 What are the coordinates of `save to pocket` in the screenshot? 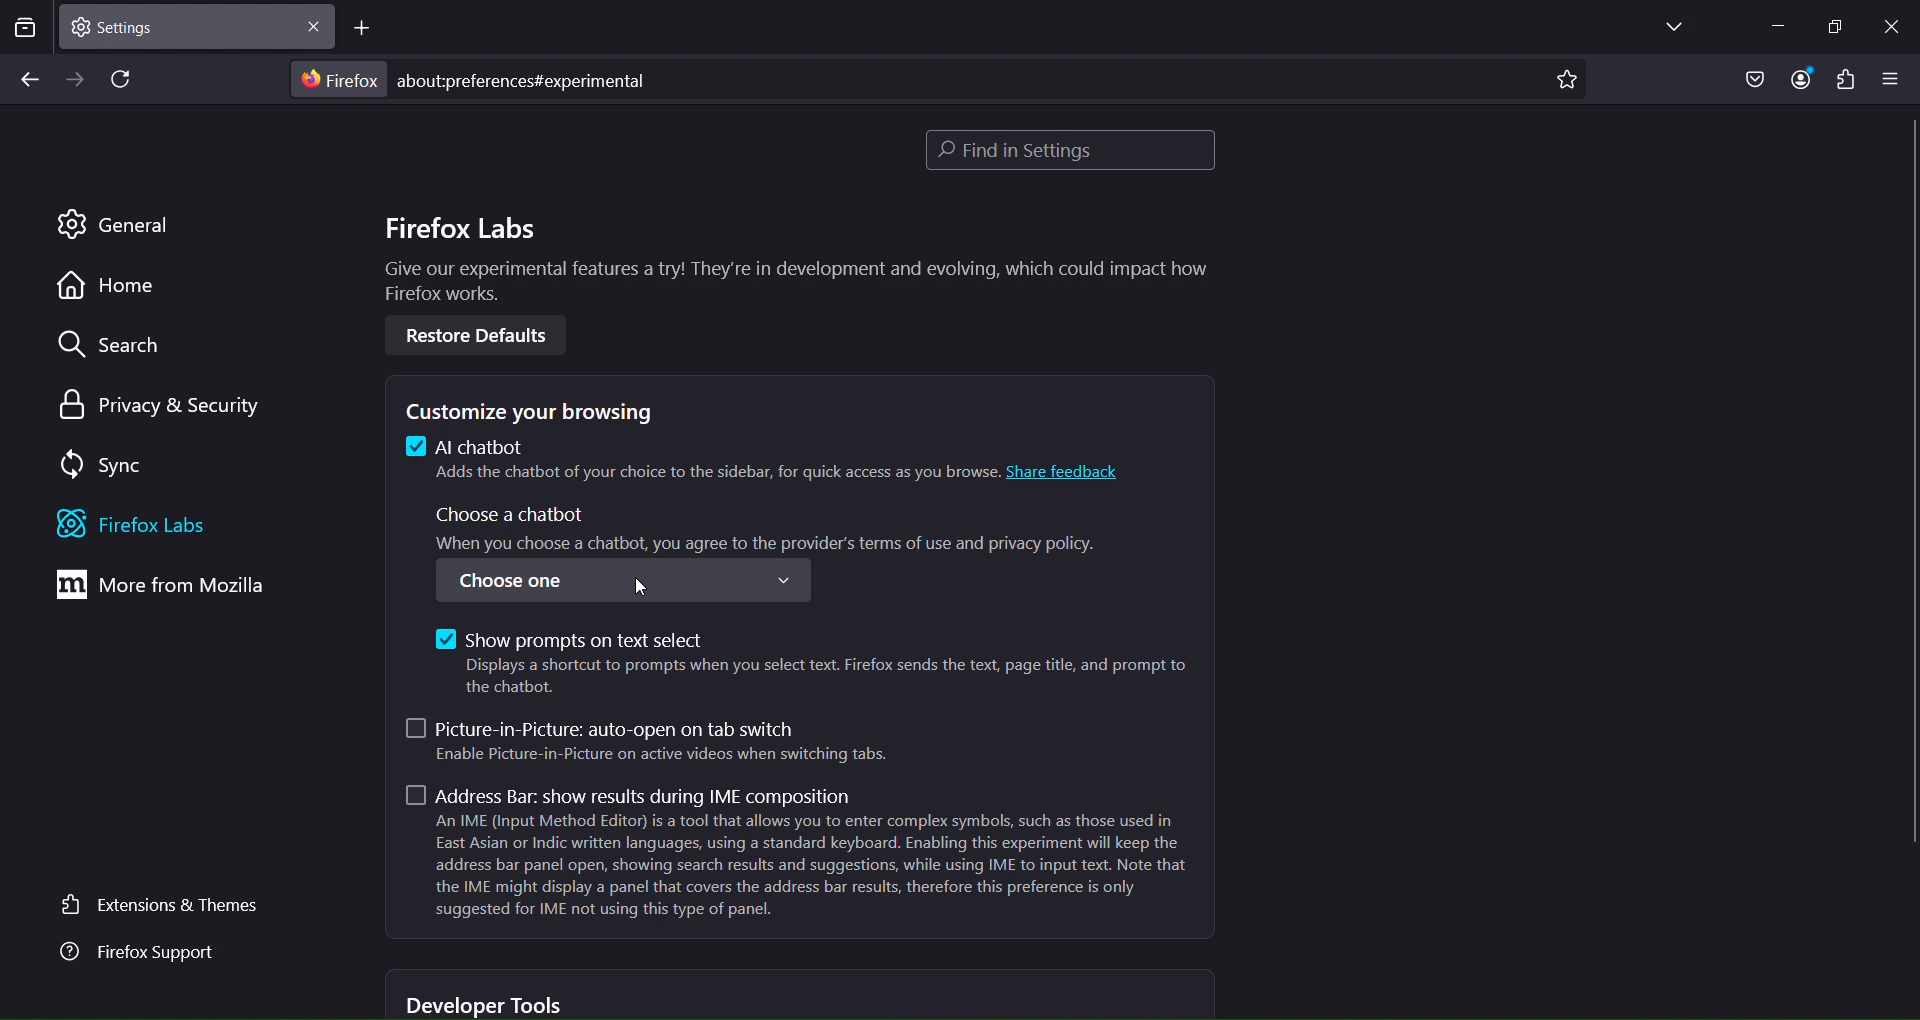 It's located at (1750, 79).